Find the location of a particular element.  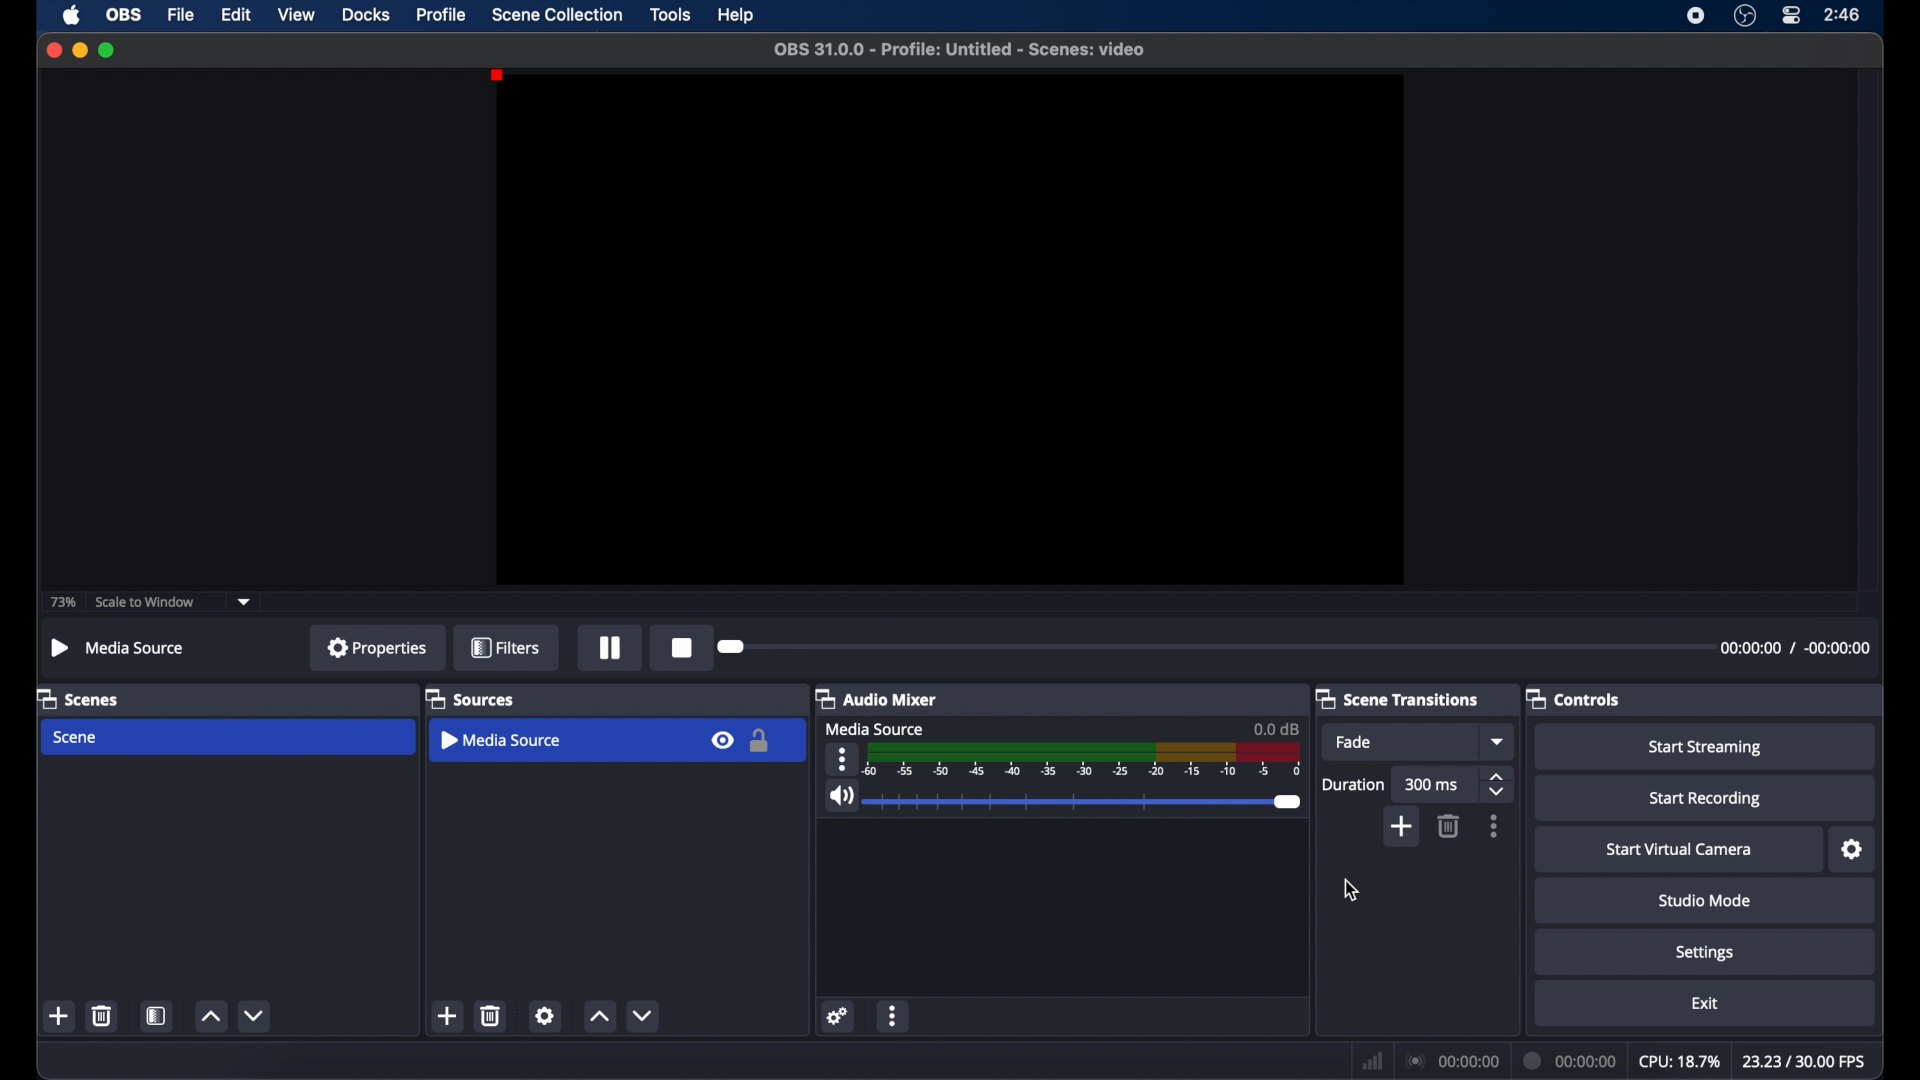

Stop is located at coordinates (675, 646).